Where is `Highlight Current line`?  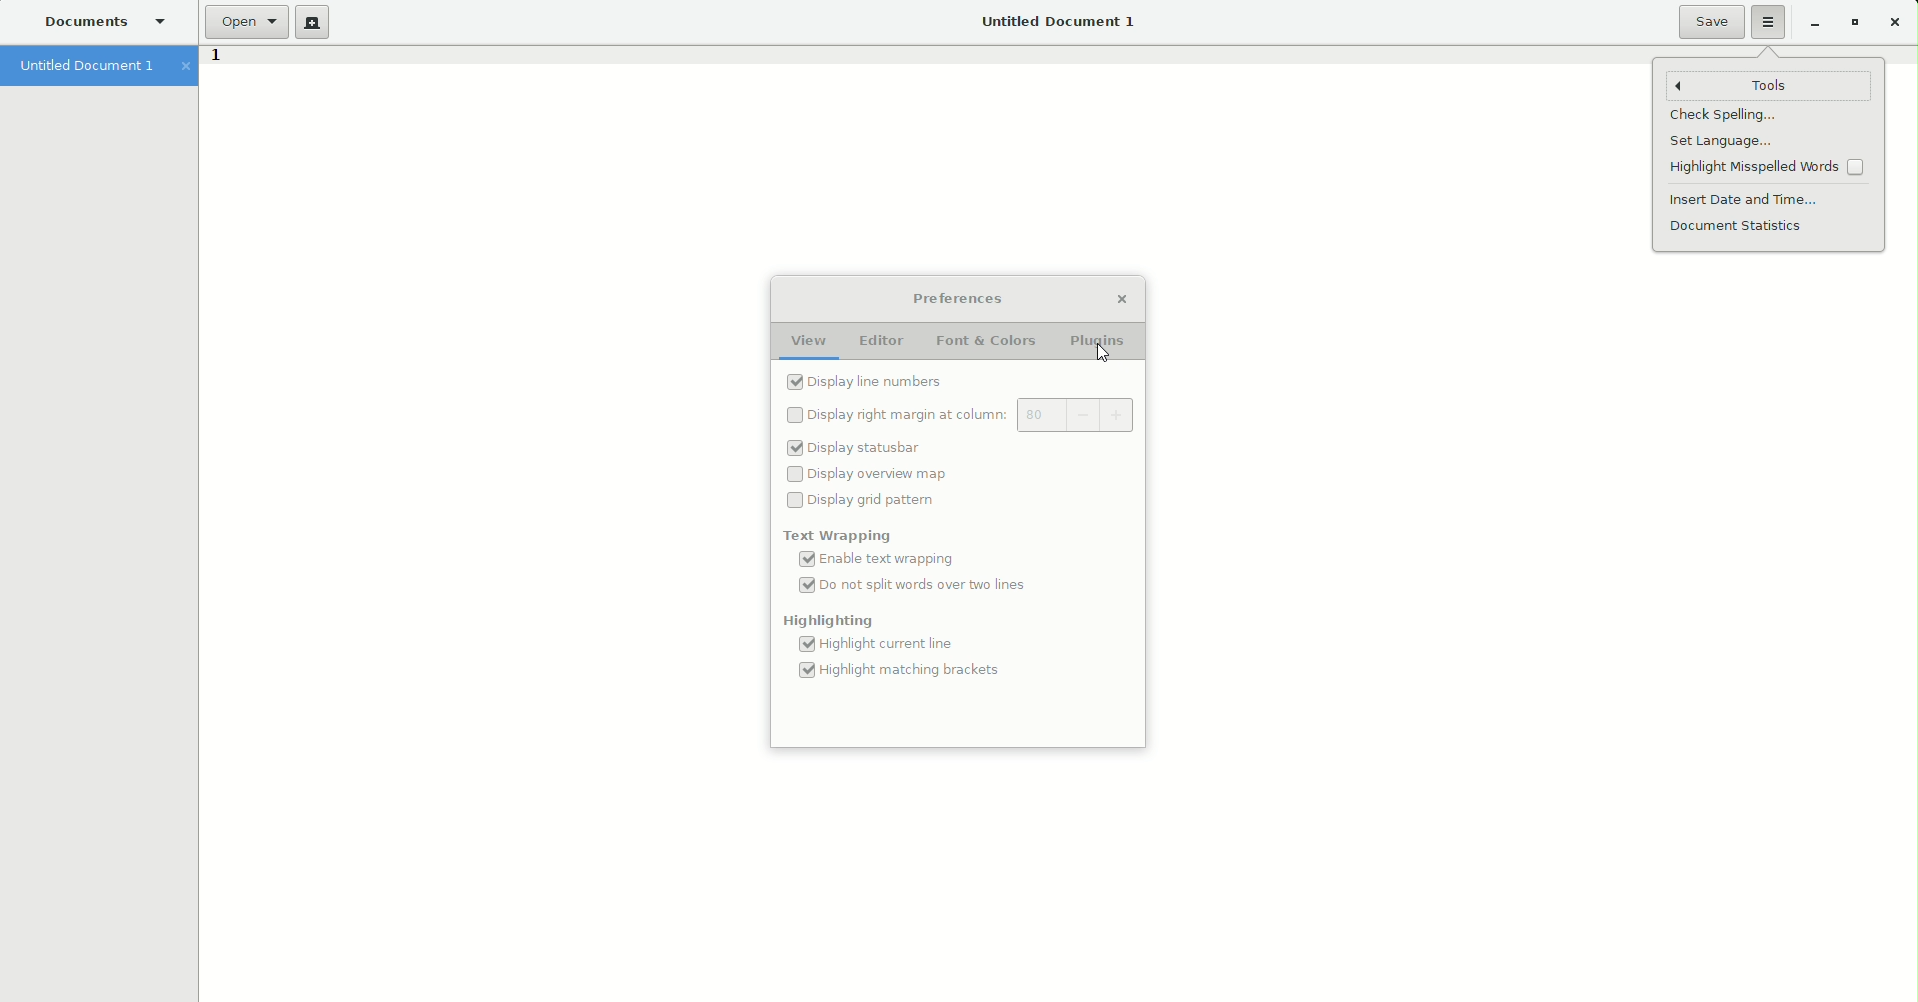 Highlight Current line is located at coordinates (873, 645).